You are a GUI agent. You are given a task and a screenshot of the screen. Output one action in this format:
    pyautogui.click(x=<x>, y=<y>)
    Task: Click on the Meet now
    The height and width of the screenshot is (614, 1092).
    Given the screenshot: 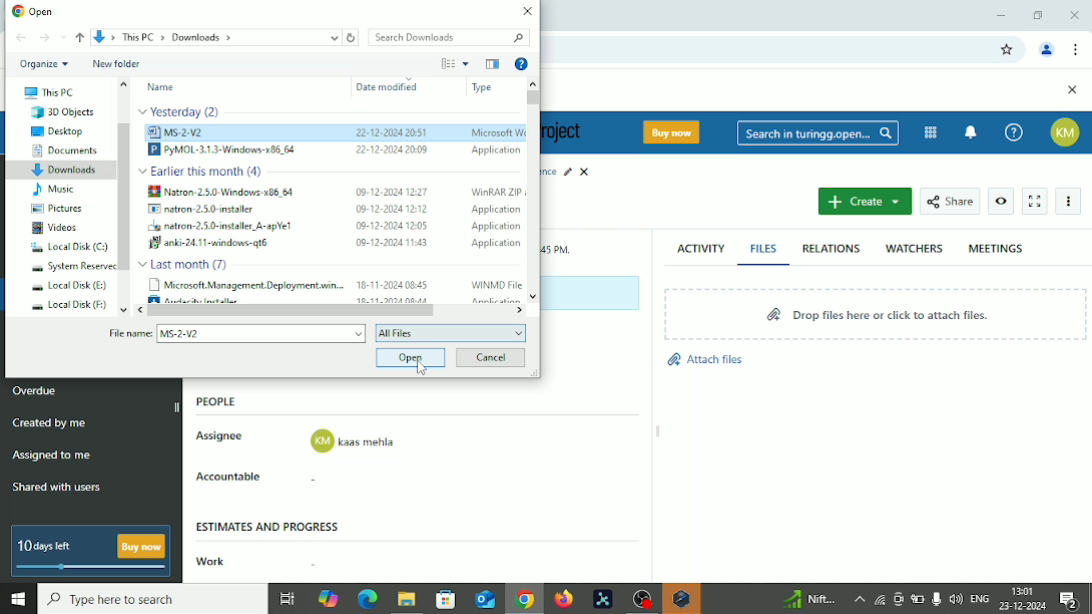 What is the action you would take?
    pyautogui.click(x=898, y=599)
    